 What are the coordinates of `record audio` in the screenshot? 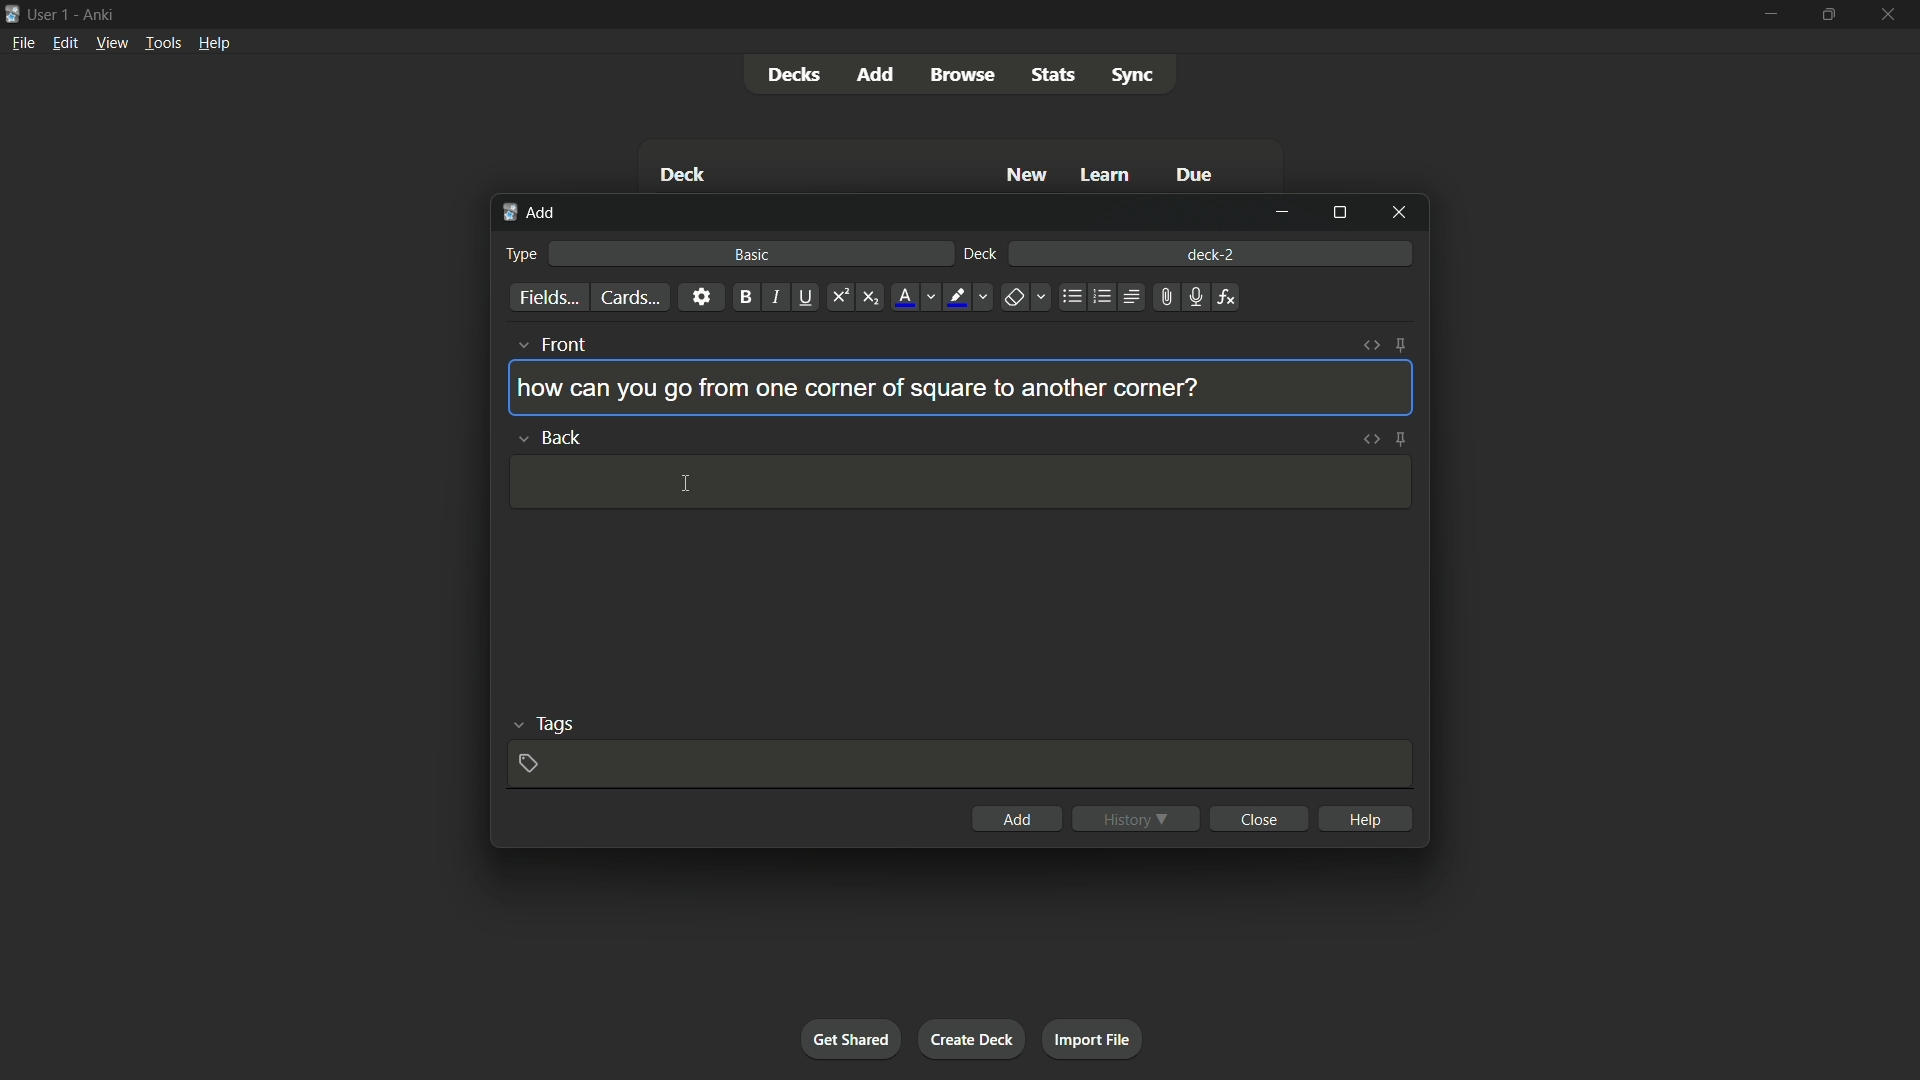 It's located at (1194, 297).